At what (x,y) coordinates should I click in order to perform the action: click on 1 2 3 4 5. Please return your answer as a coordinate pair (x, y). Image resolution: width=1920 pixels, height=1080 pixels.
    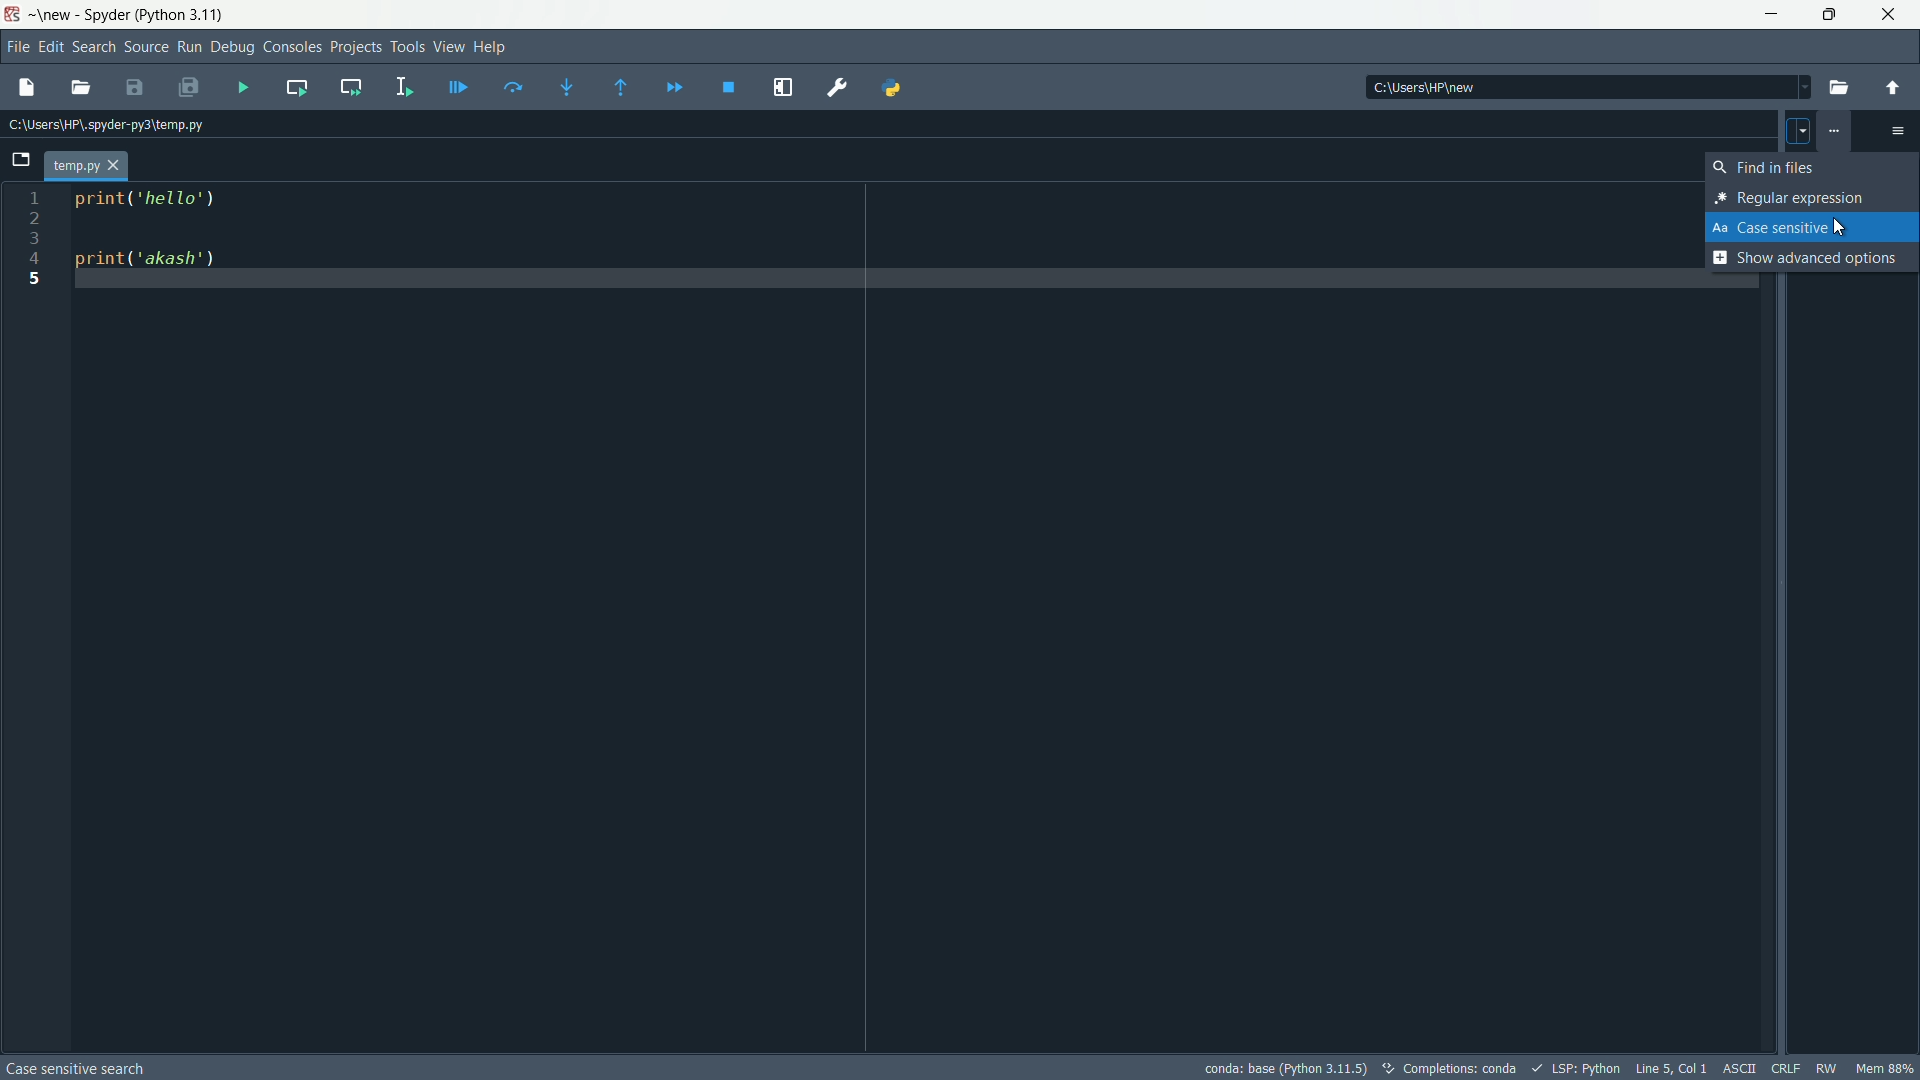
    Looking at the image, I should click on (33, 248).